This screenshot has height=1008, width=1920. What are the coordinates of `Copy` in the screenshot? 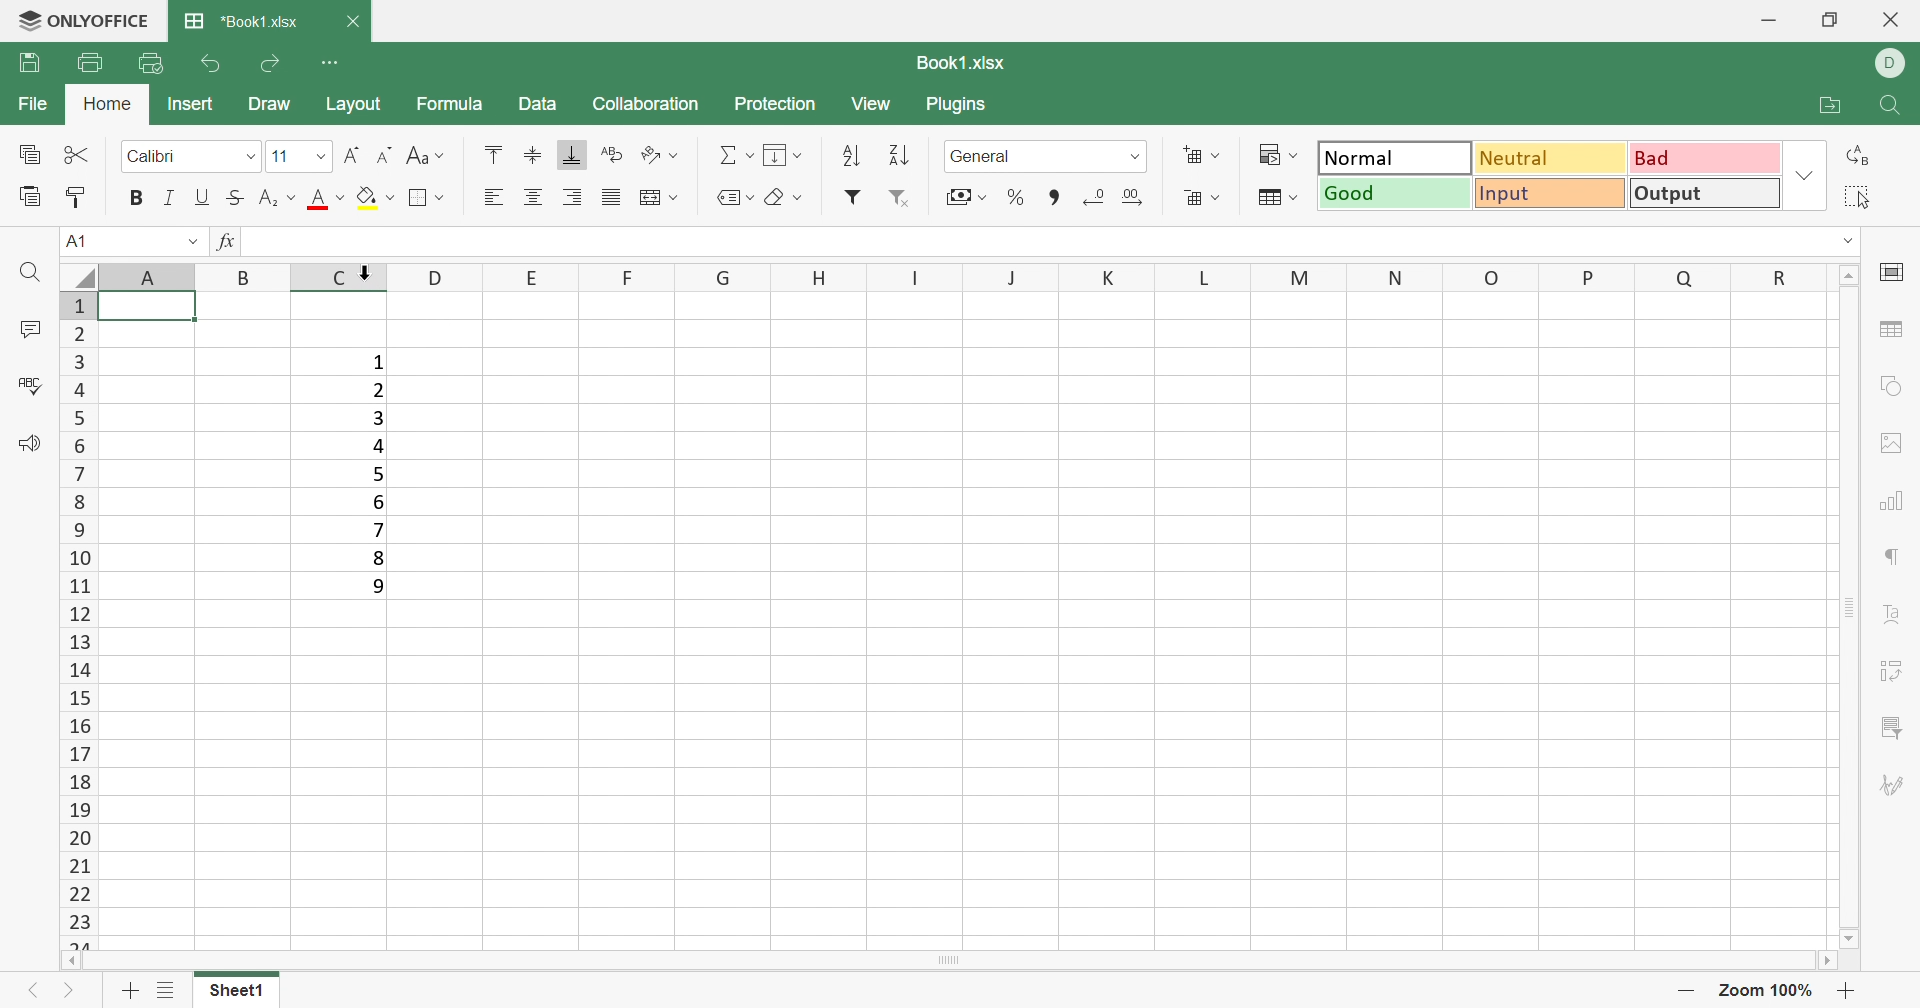 It's located at (28, 155).